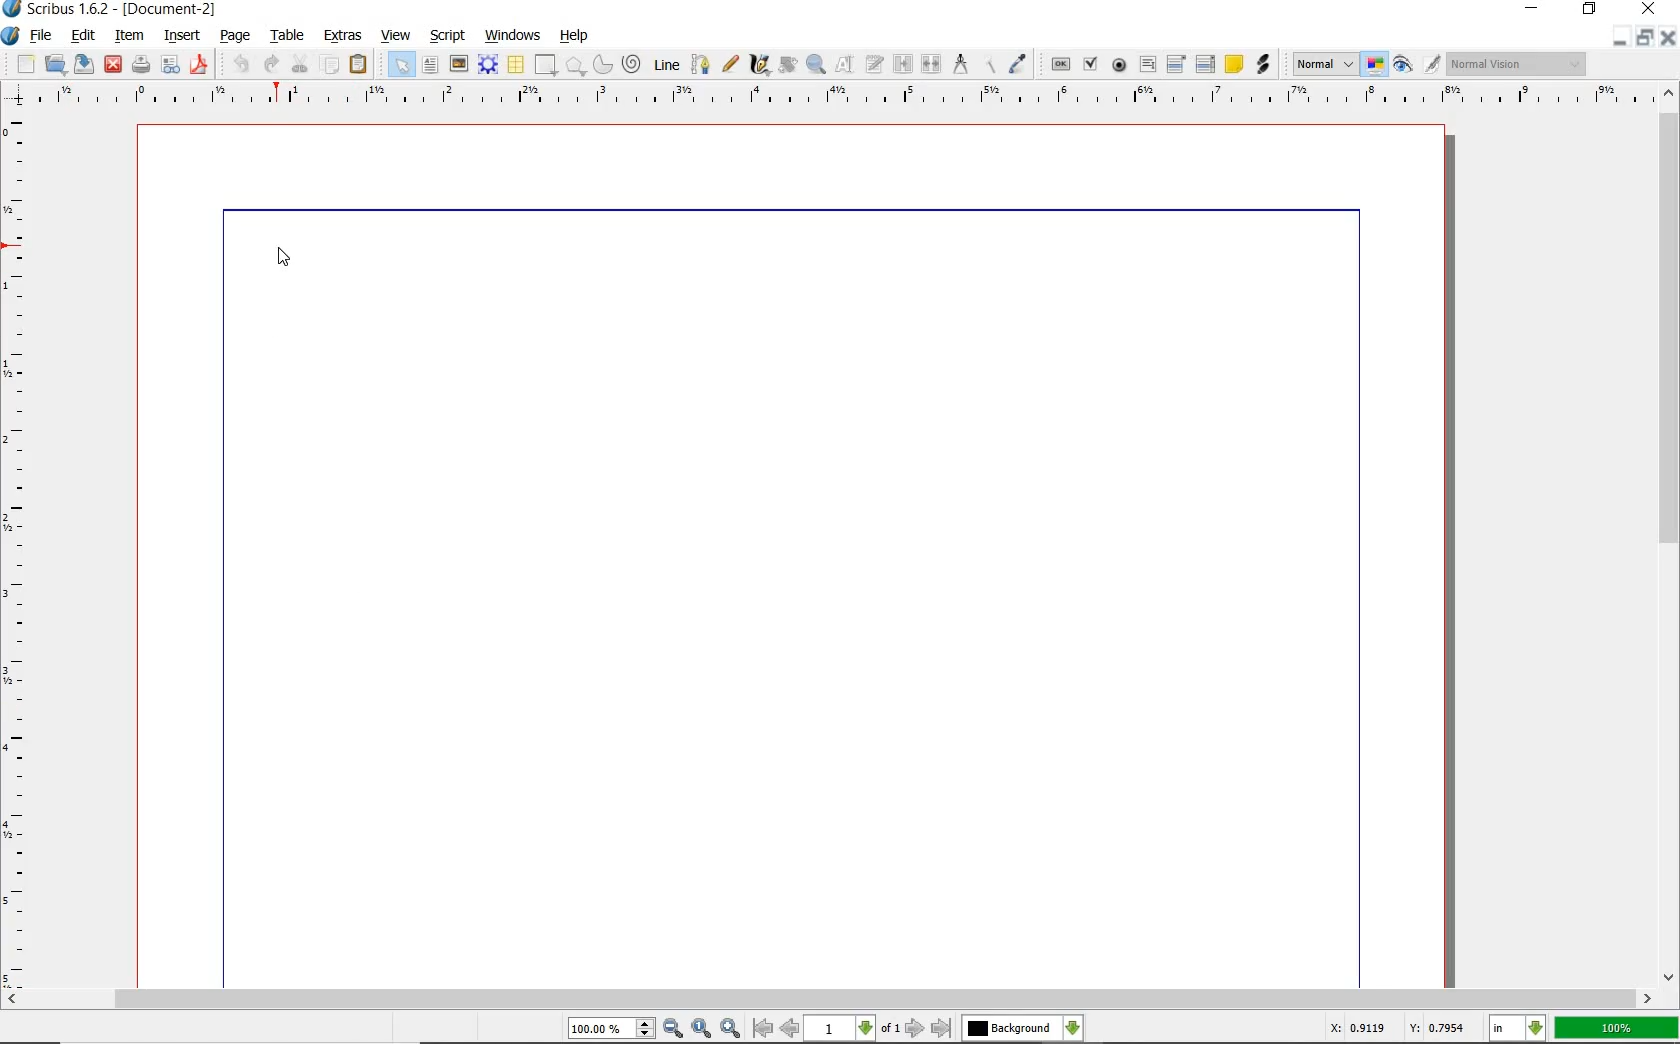  Describe the element at coordinates (55, 65) in the screenshot. I see `open` at that location.